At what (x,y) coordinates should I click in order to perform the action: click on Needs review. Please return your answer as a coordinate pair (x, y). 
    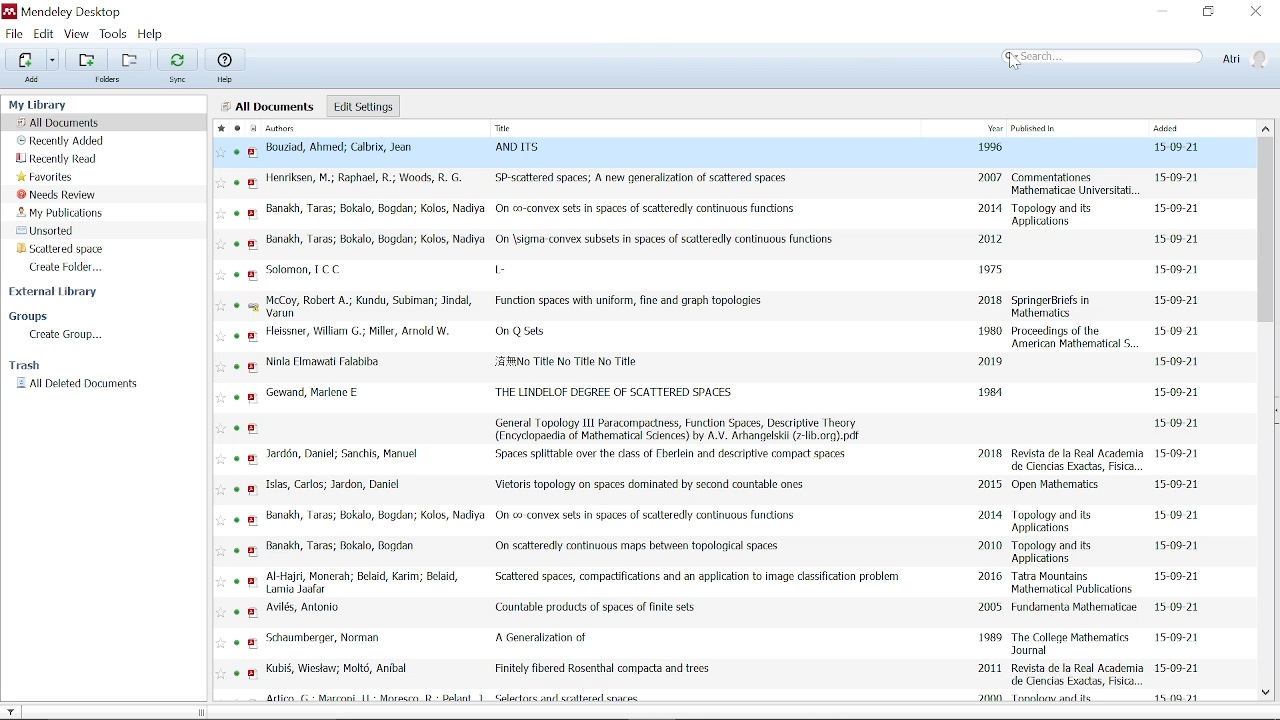
    Looking at the image, I should click on (57, 194).